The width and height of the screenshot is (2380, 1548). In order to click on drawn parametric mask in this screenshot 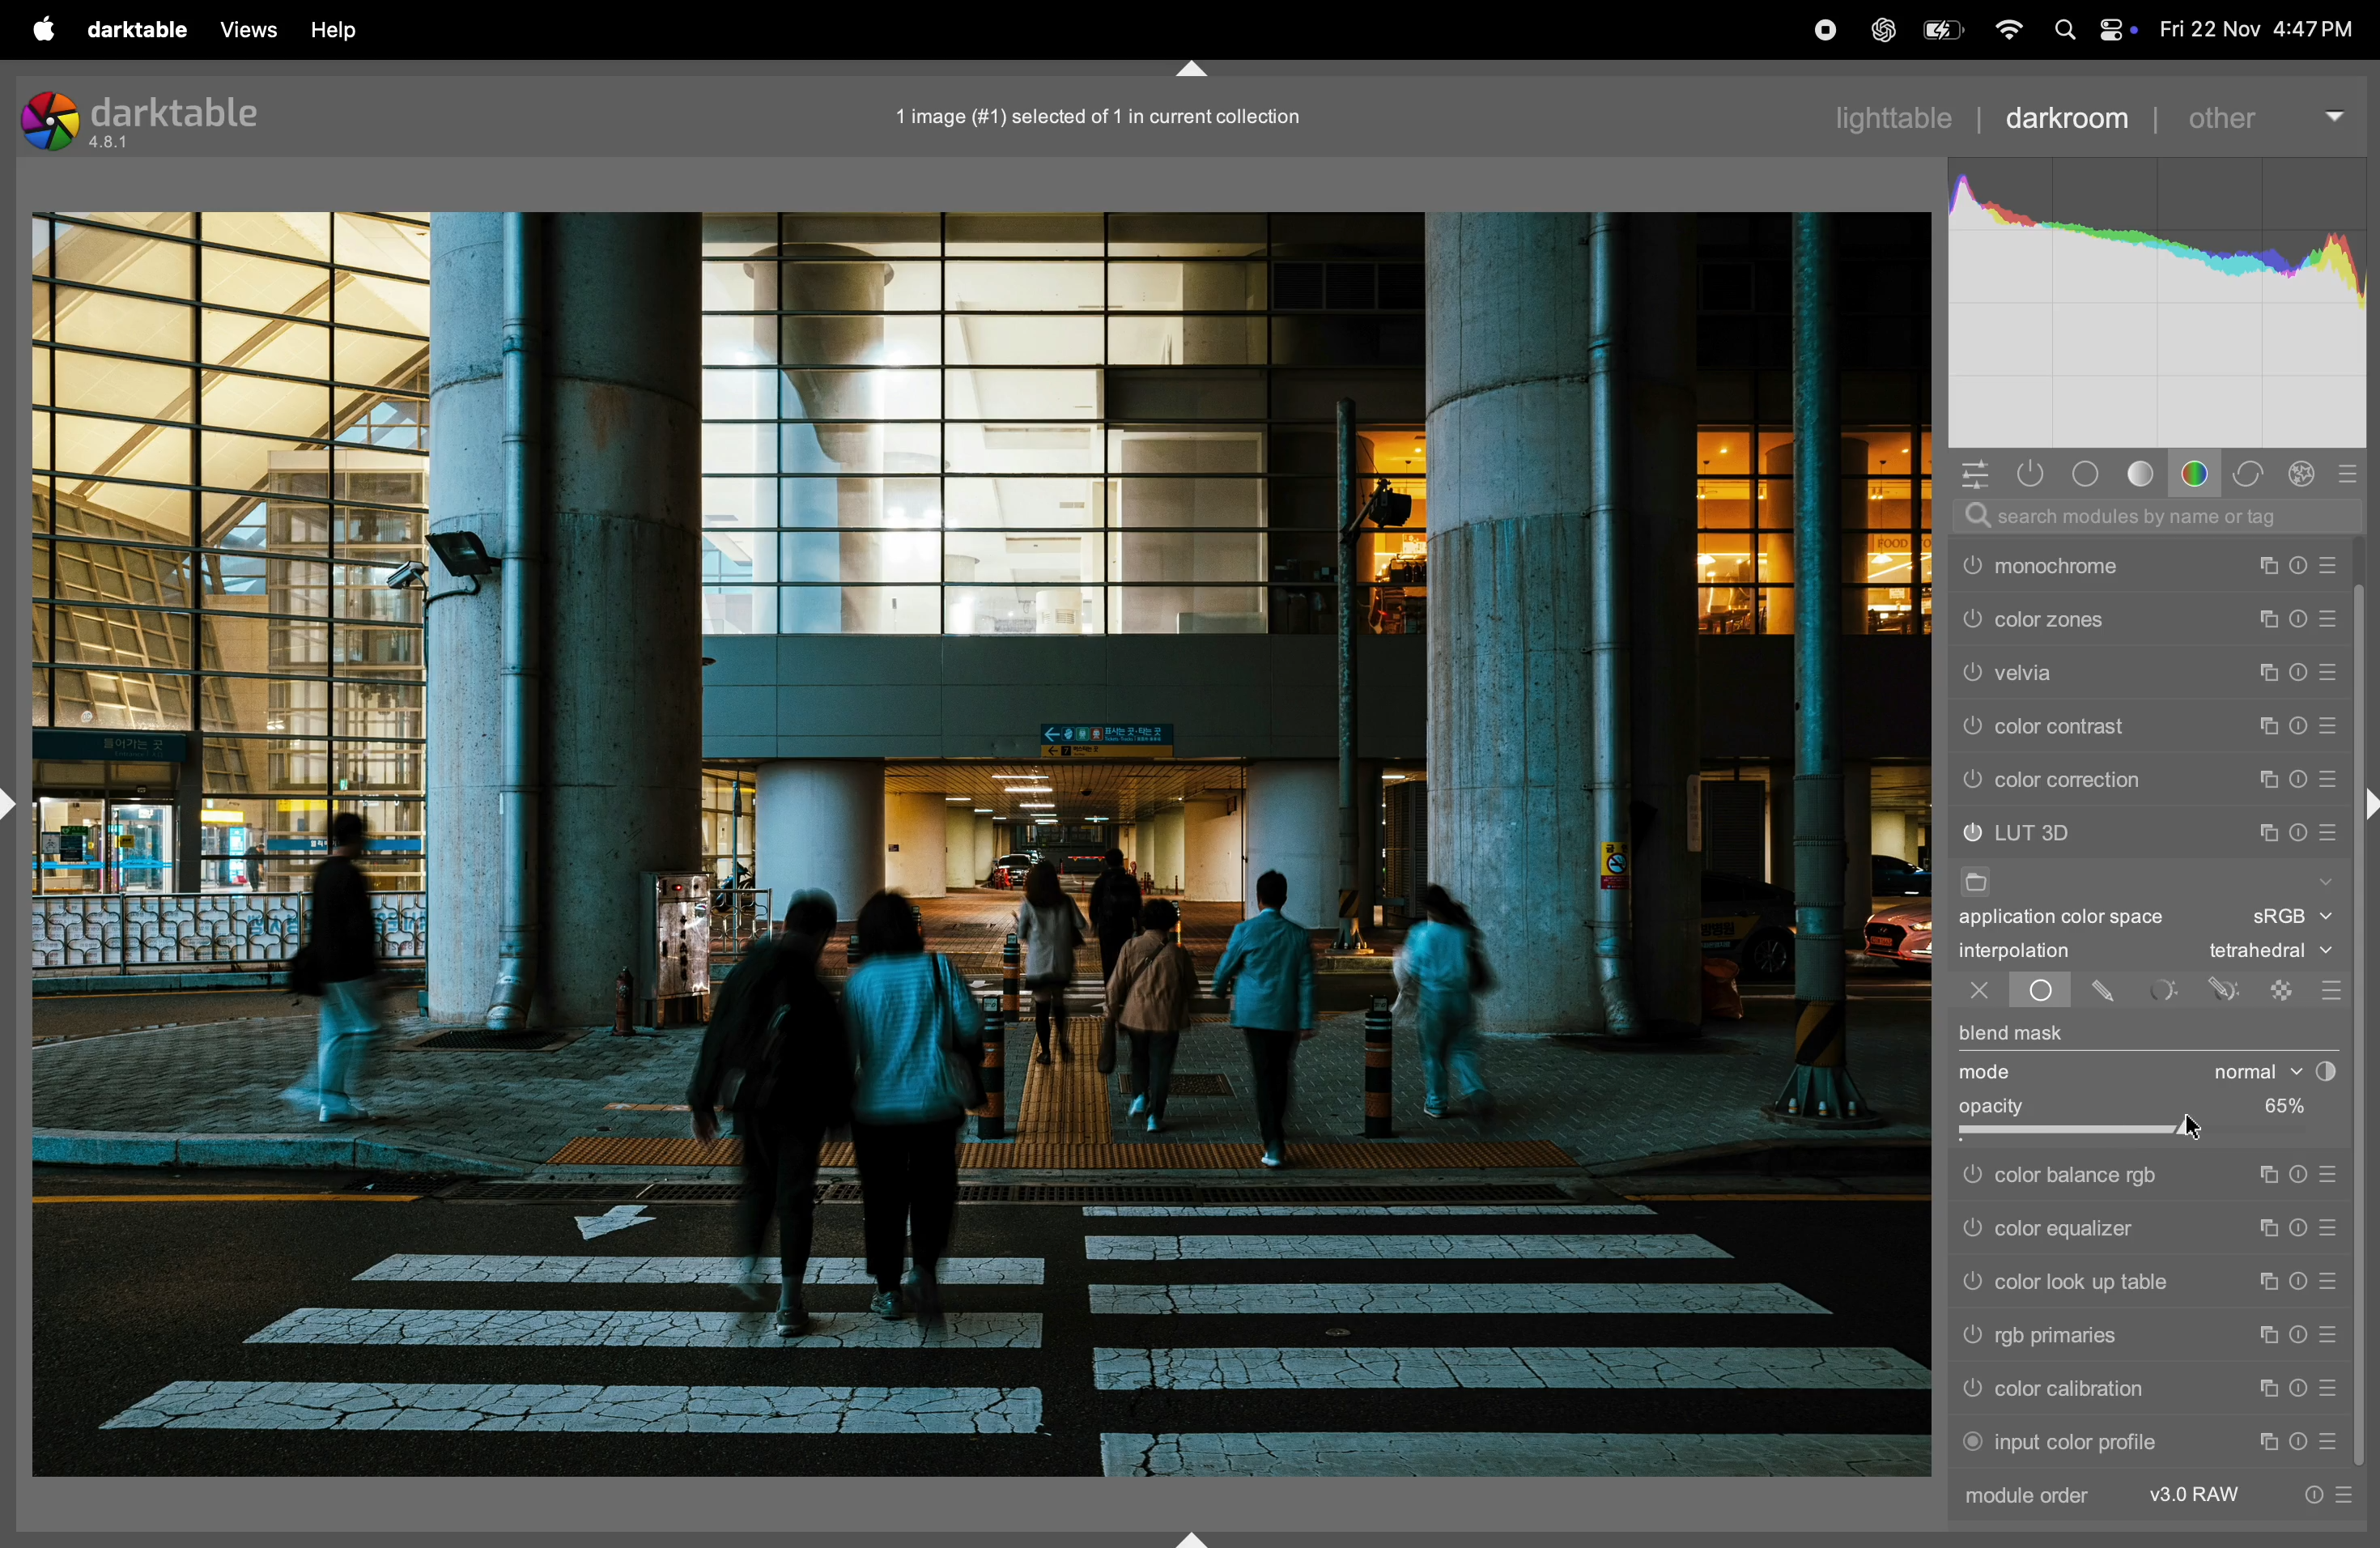, I will do `click(2226, 990)`.